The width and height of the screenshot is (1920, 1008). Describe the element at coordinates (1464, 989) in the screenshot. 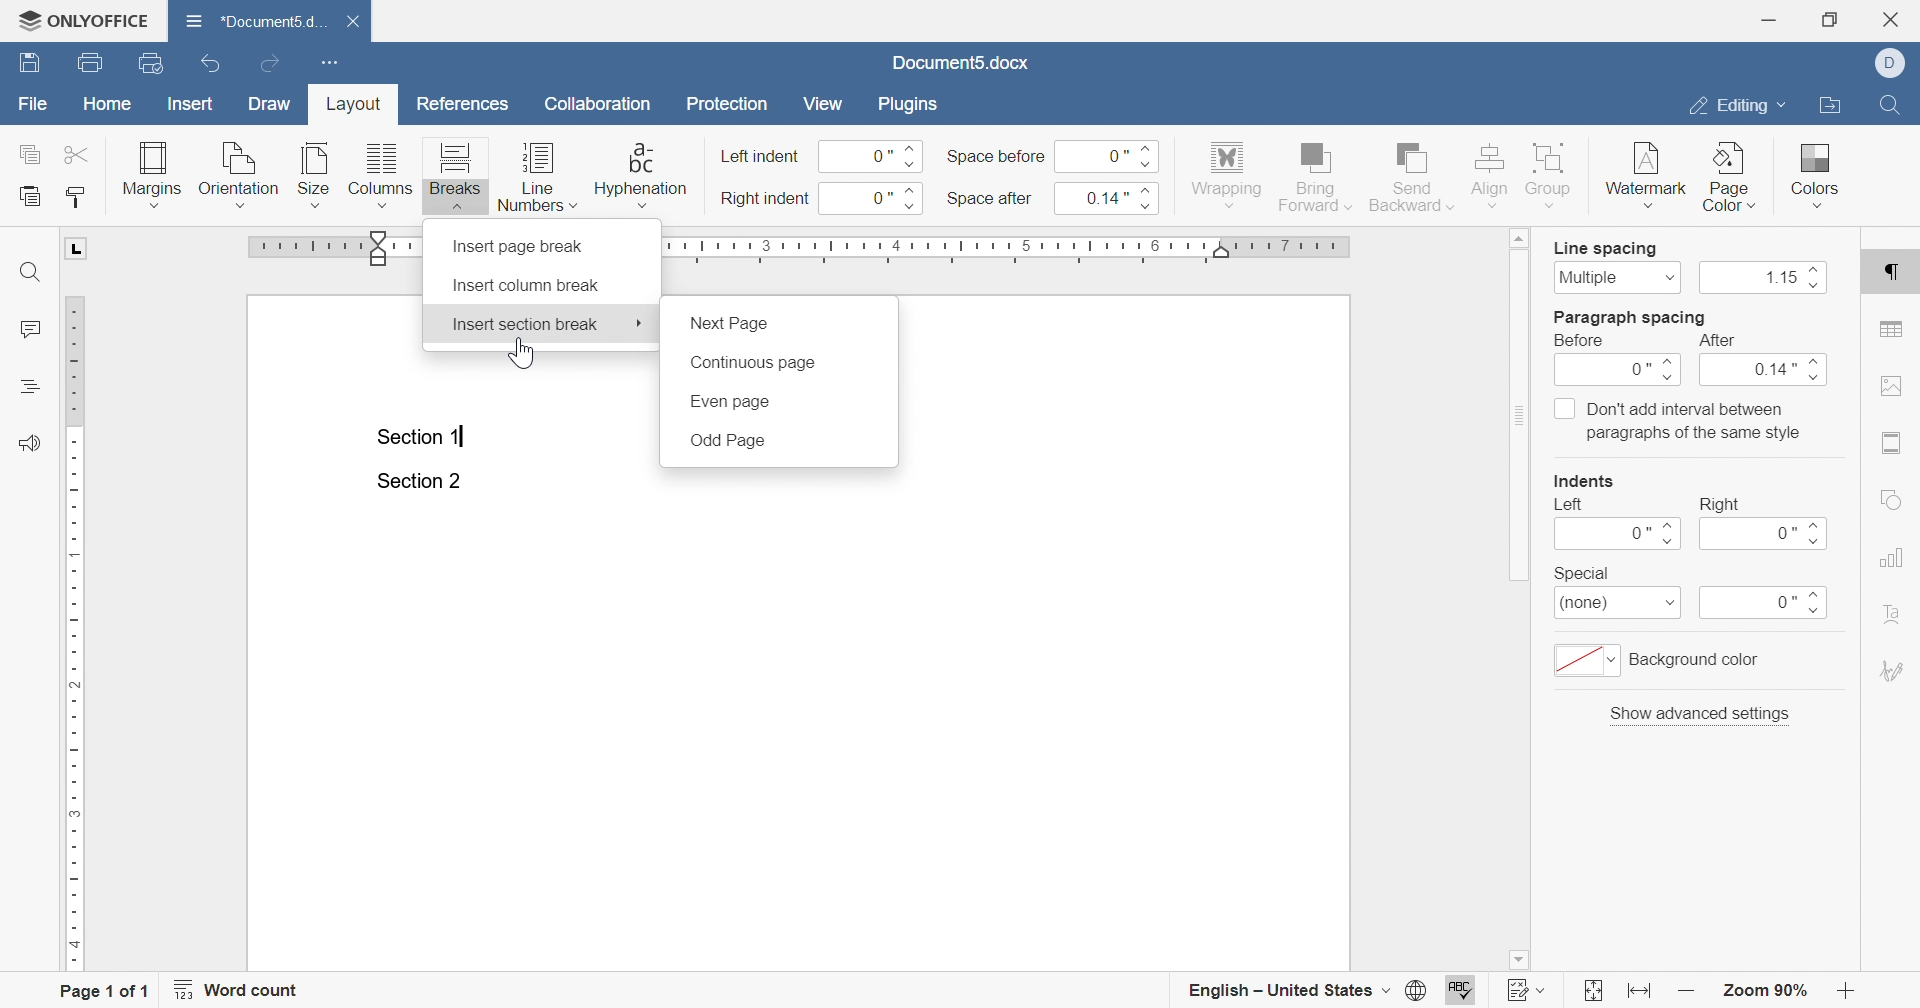

I see `spell checking` at that location.